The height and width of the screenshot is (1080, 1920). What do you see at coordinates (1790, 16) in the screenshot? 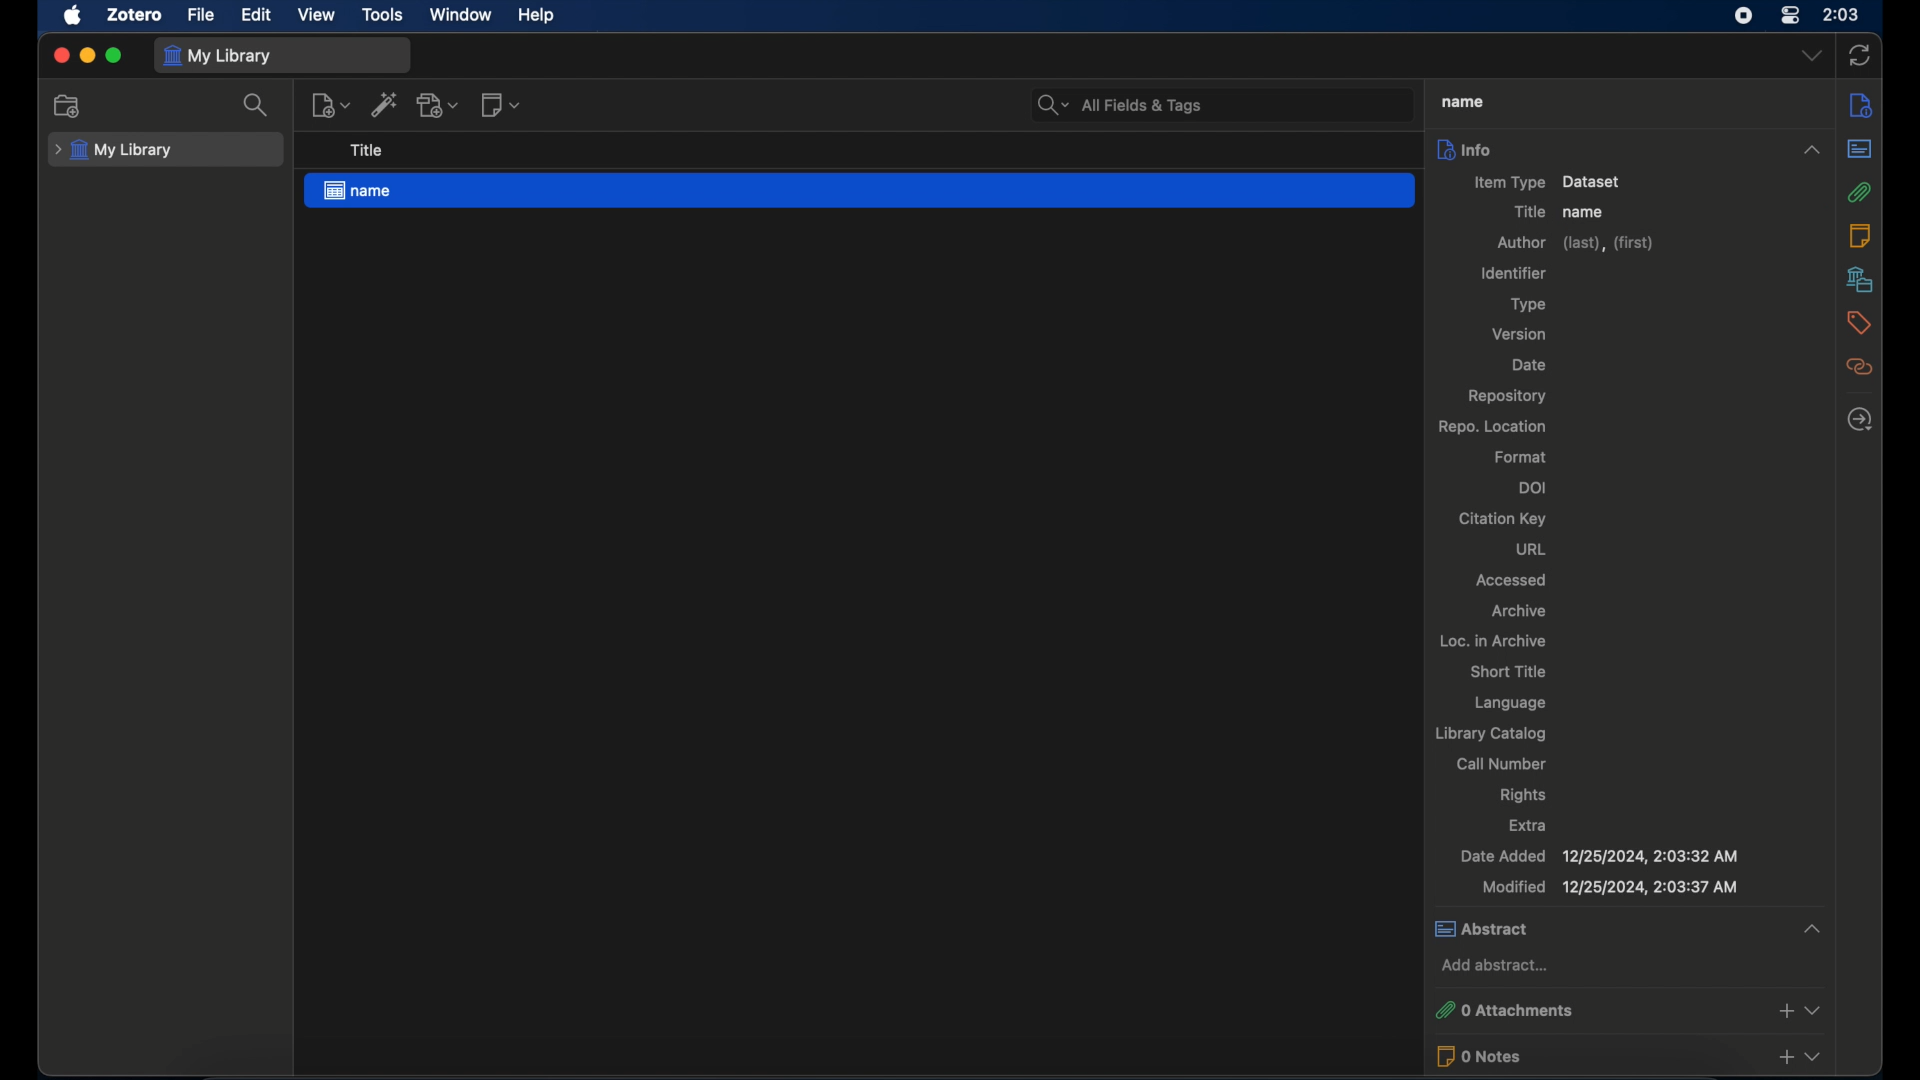
I see `control center` at bounding box center [1790, 16].